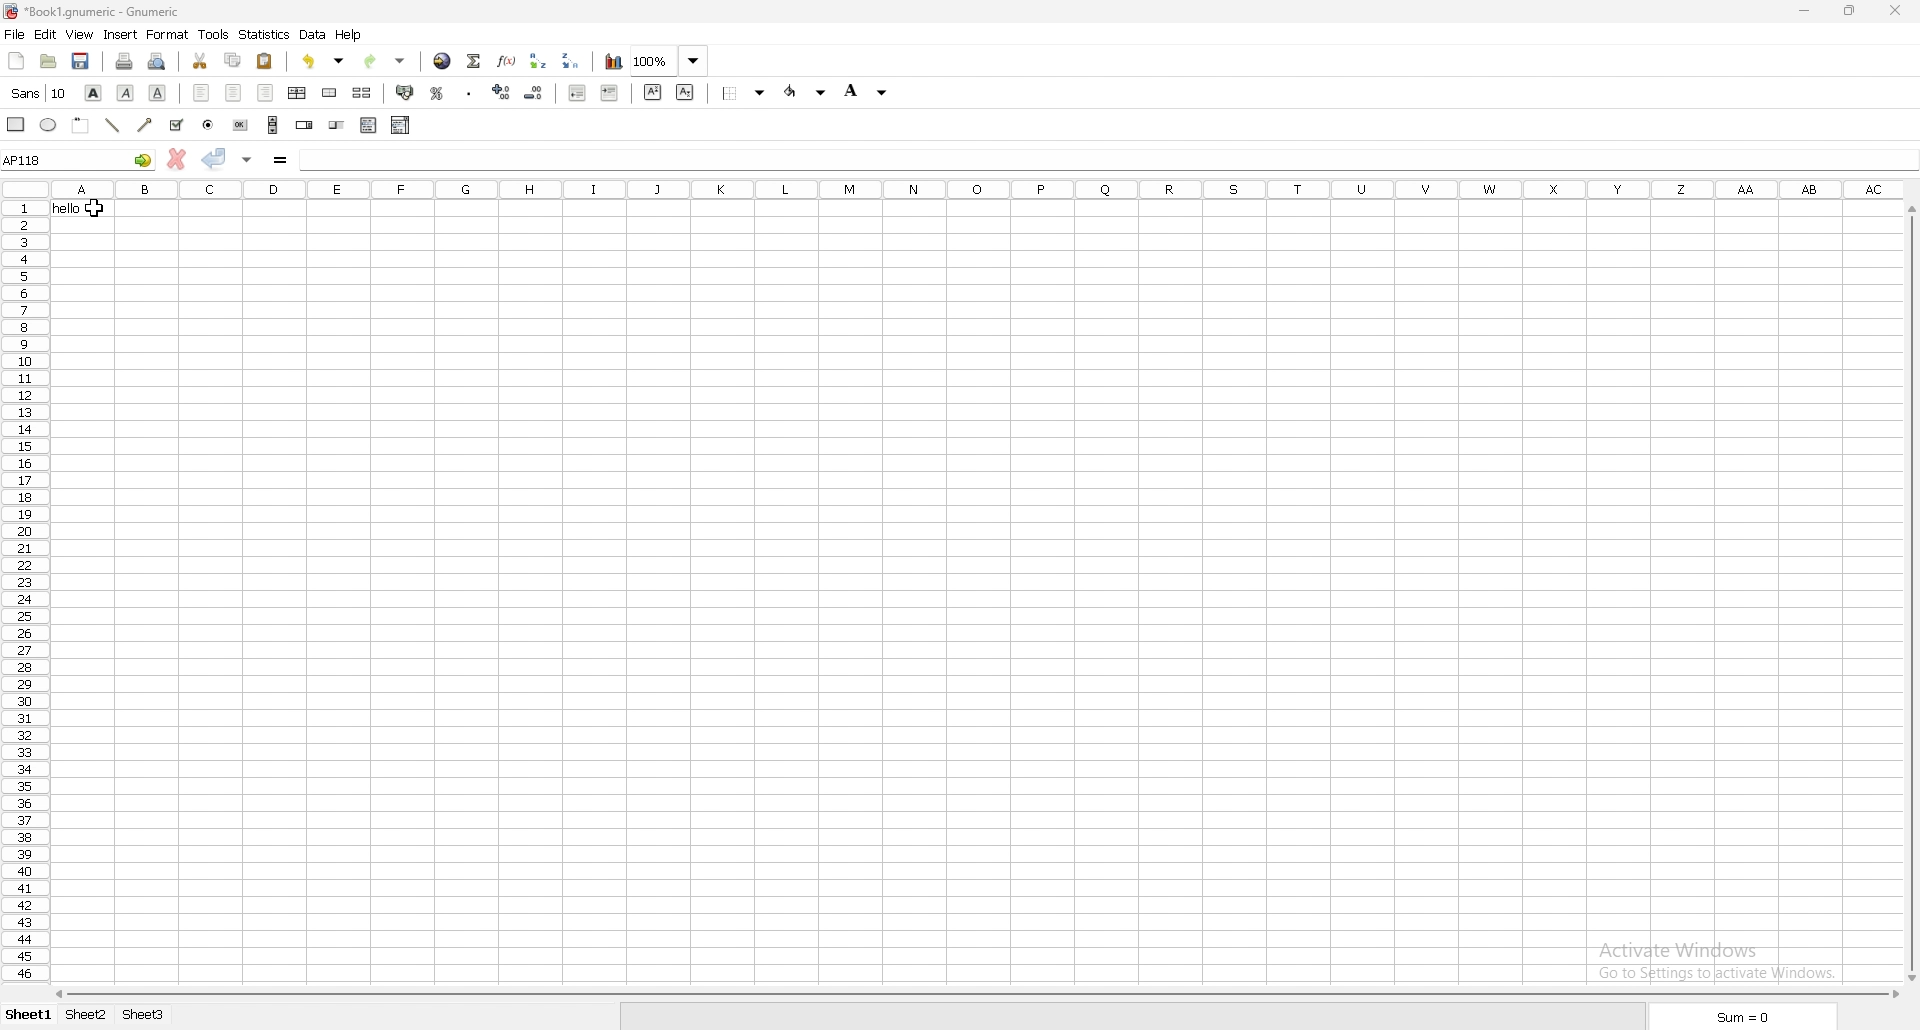 This screenshot has height=1030, width=1920. What do you see at coordinates (81, 125) in the screenshot?
I see `frame` at bounding box center [81, 125].